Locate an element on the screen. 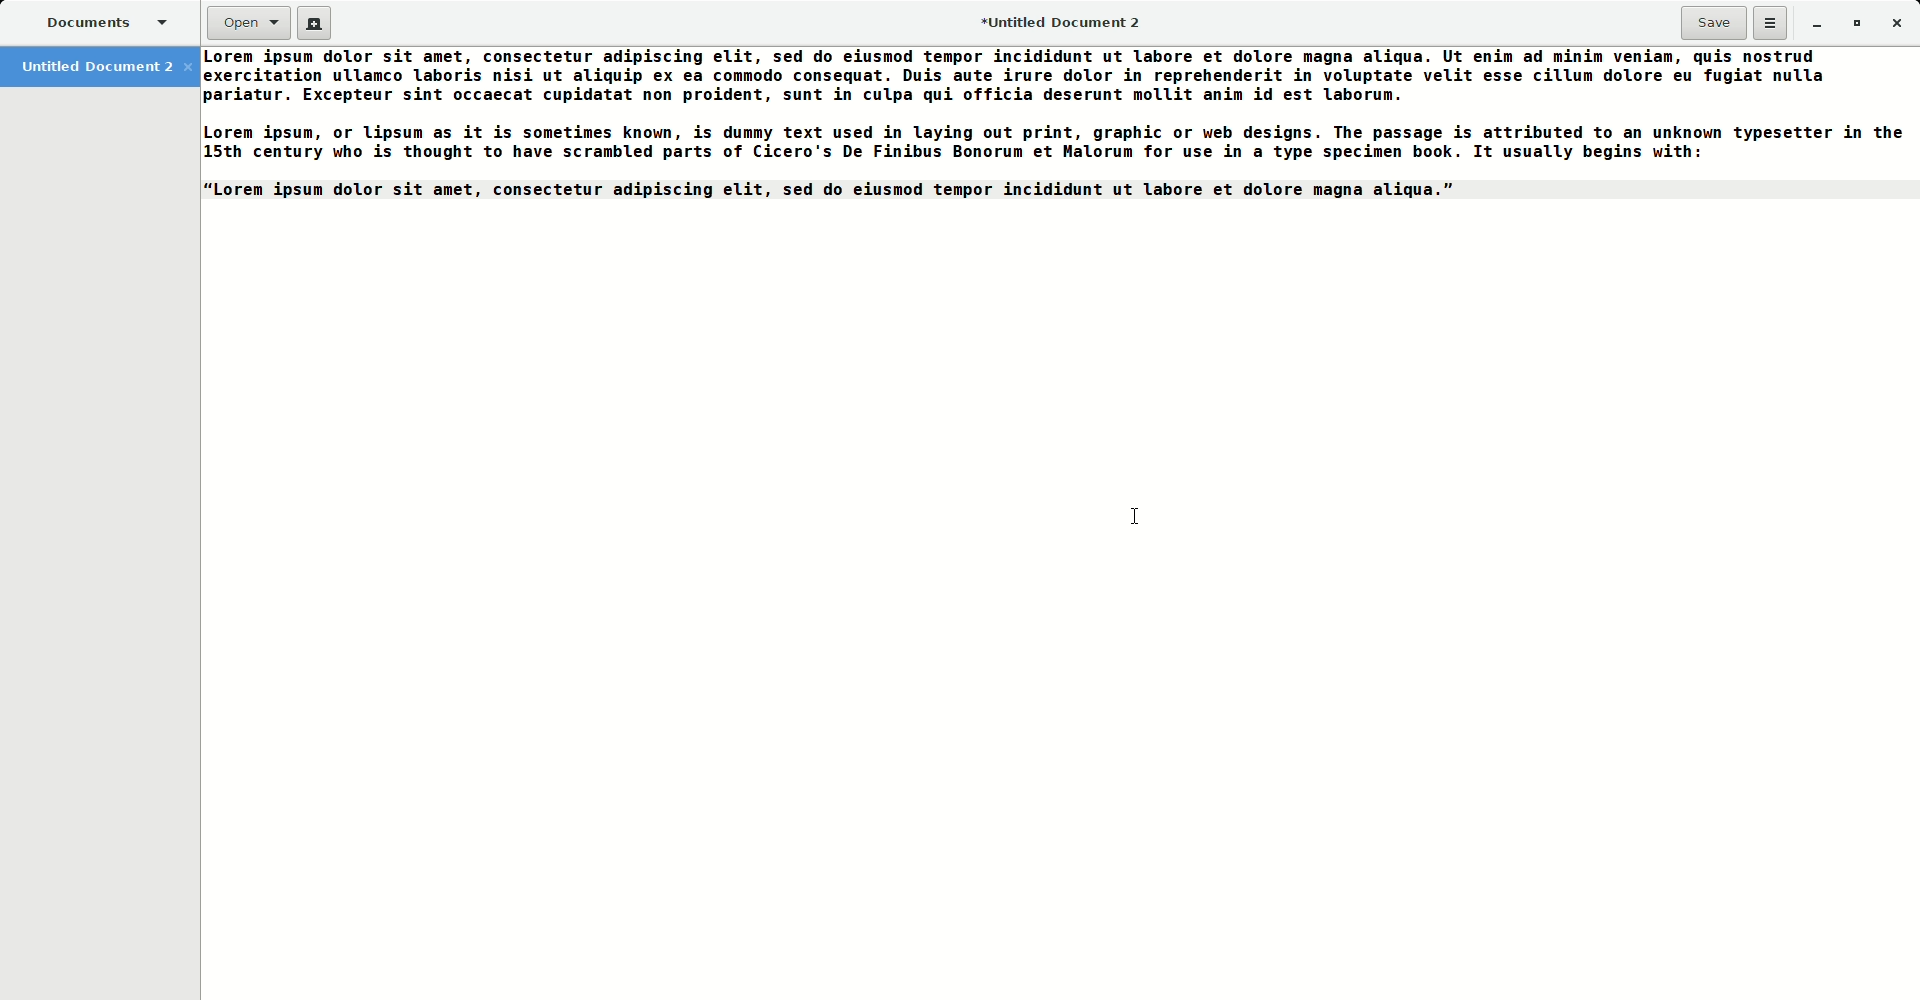 The width and height of the screenshot is (1920, 1000). Untitled Document 2 is located at coordinates (1058, 21).